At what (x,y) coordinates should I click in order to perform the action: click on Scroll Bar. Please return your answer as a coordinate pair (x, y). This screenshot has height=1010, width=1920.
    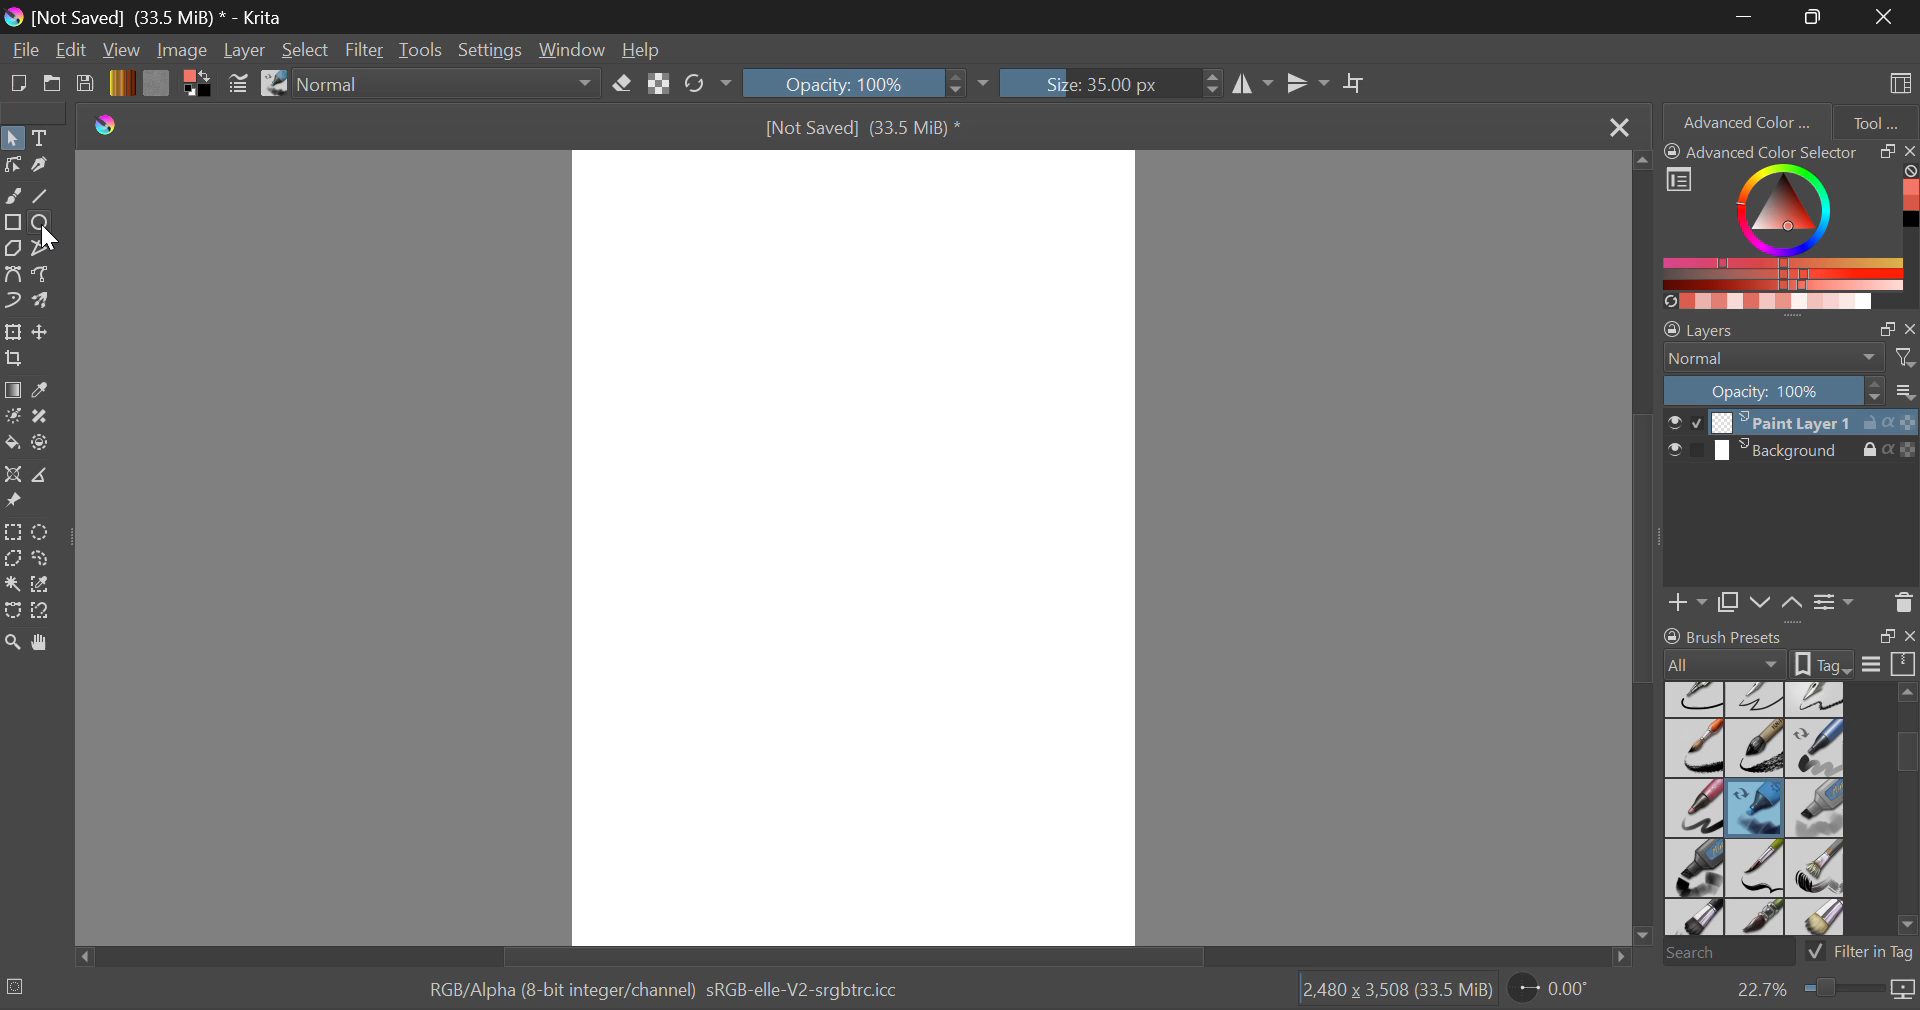
    Looking at the image, I should click on (1646, 552).